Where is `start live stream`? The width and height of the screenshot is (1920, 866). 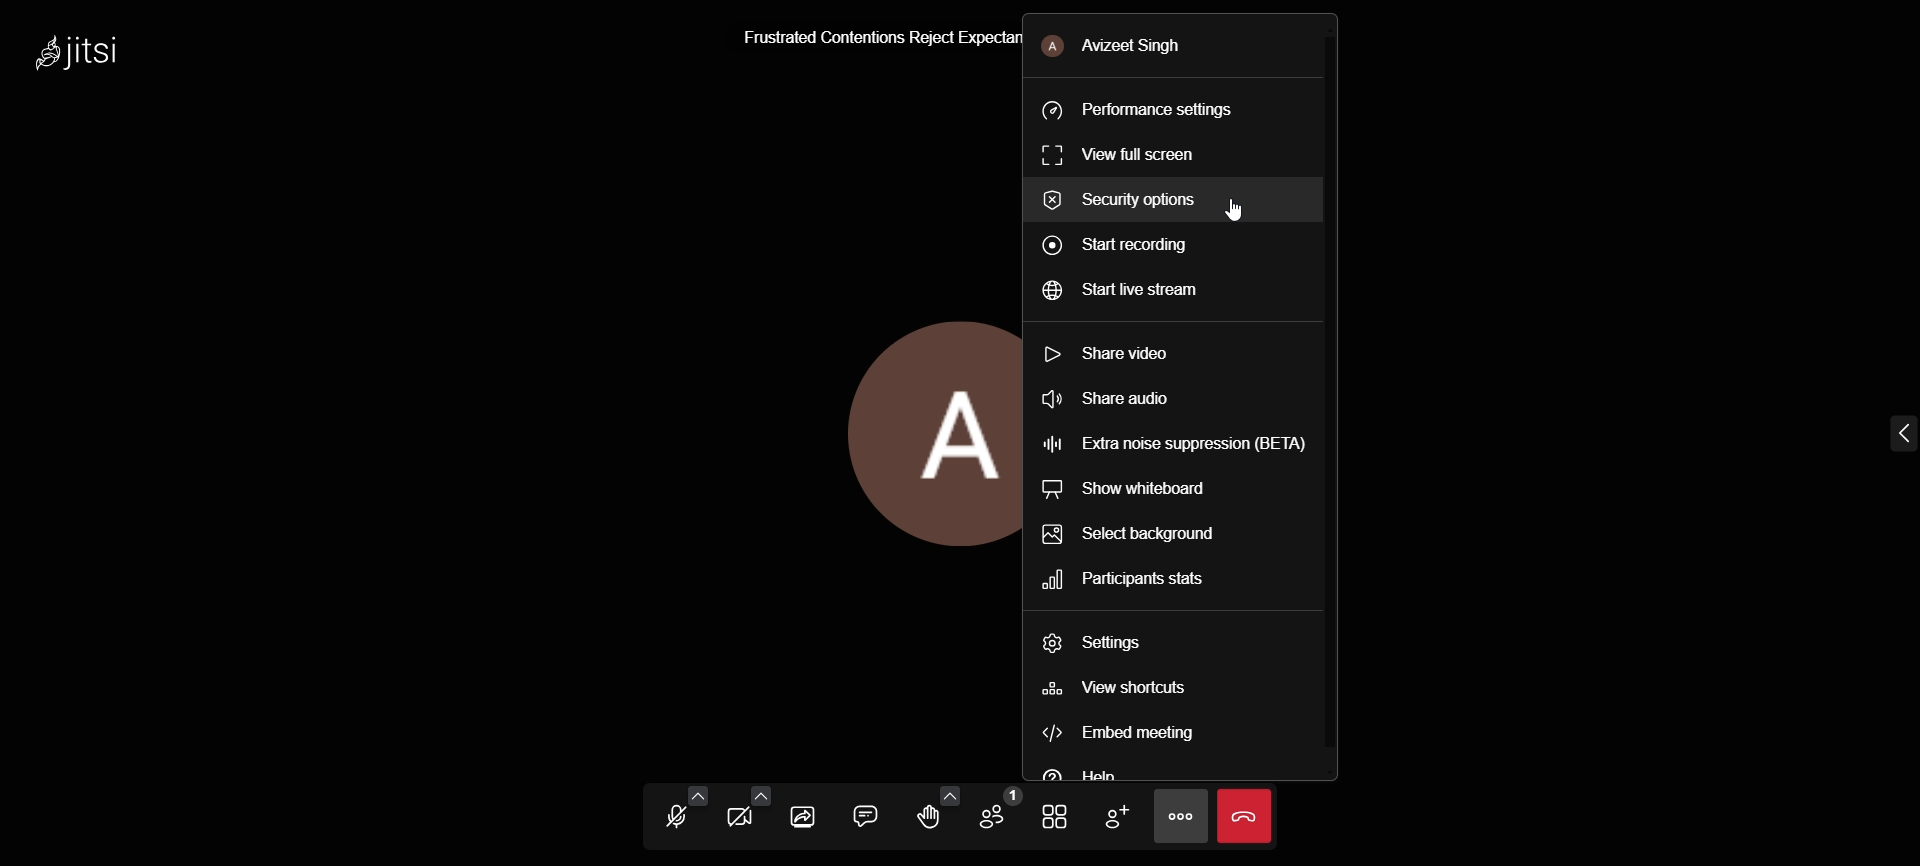 start live stream is located at coordinates (1150, 295).